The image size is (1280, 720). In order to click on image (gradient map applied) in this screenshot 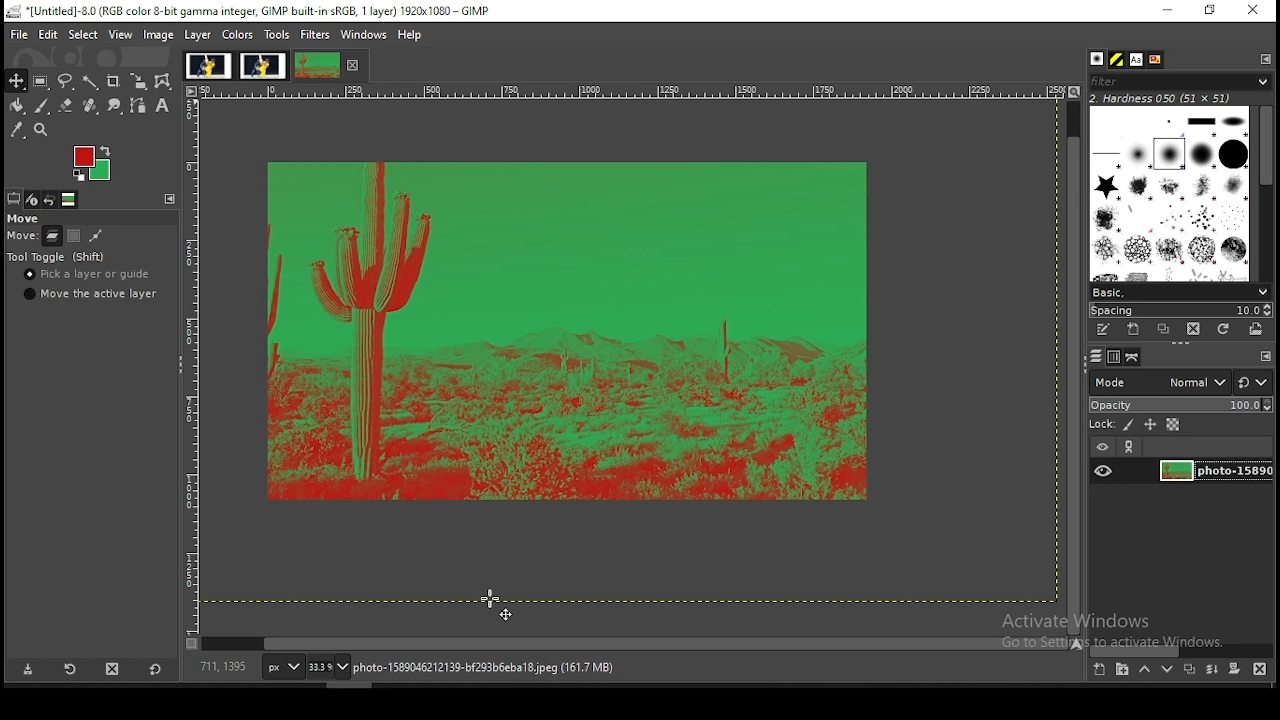, I will do `click(569, 333)`.